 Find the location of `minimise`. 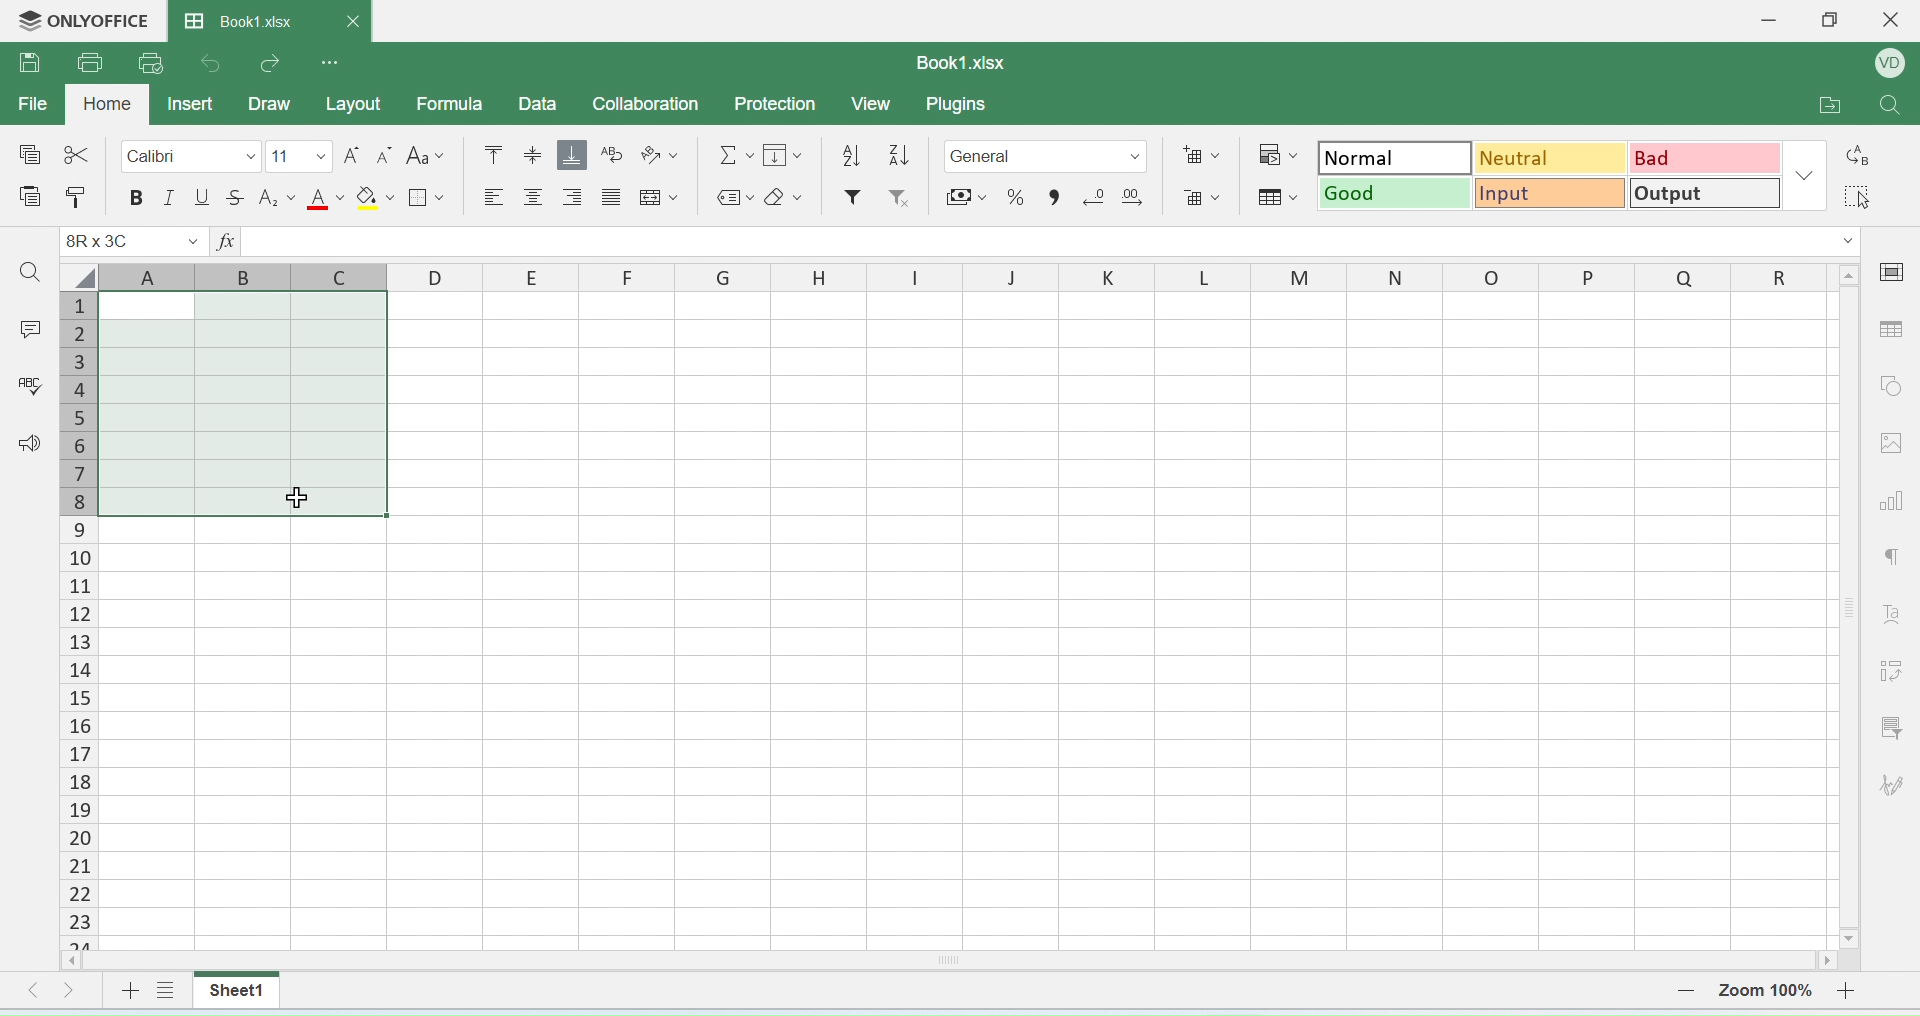

minimise is located at coordinates (1774, 25).